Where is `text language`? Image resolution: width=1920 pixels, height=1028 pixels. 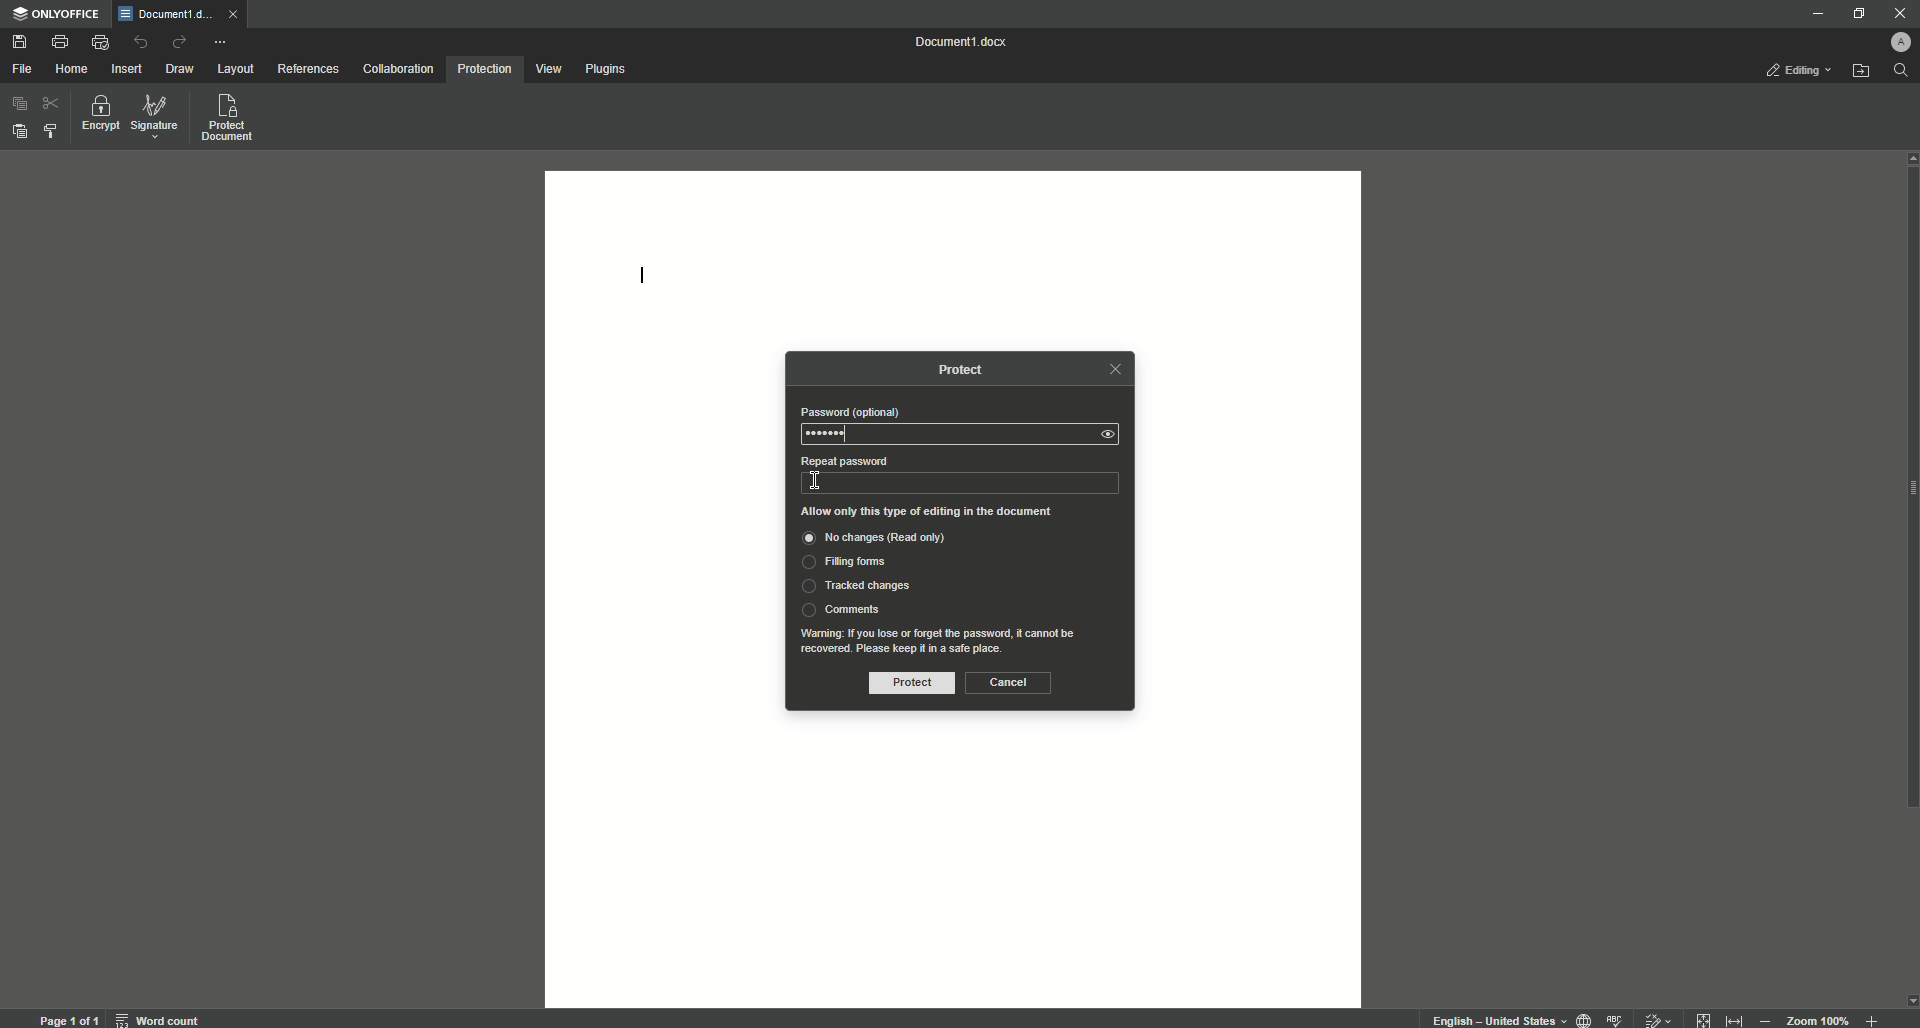 text language is located at coordinates (1497, 1020).